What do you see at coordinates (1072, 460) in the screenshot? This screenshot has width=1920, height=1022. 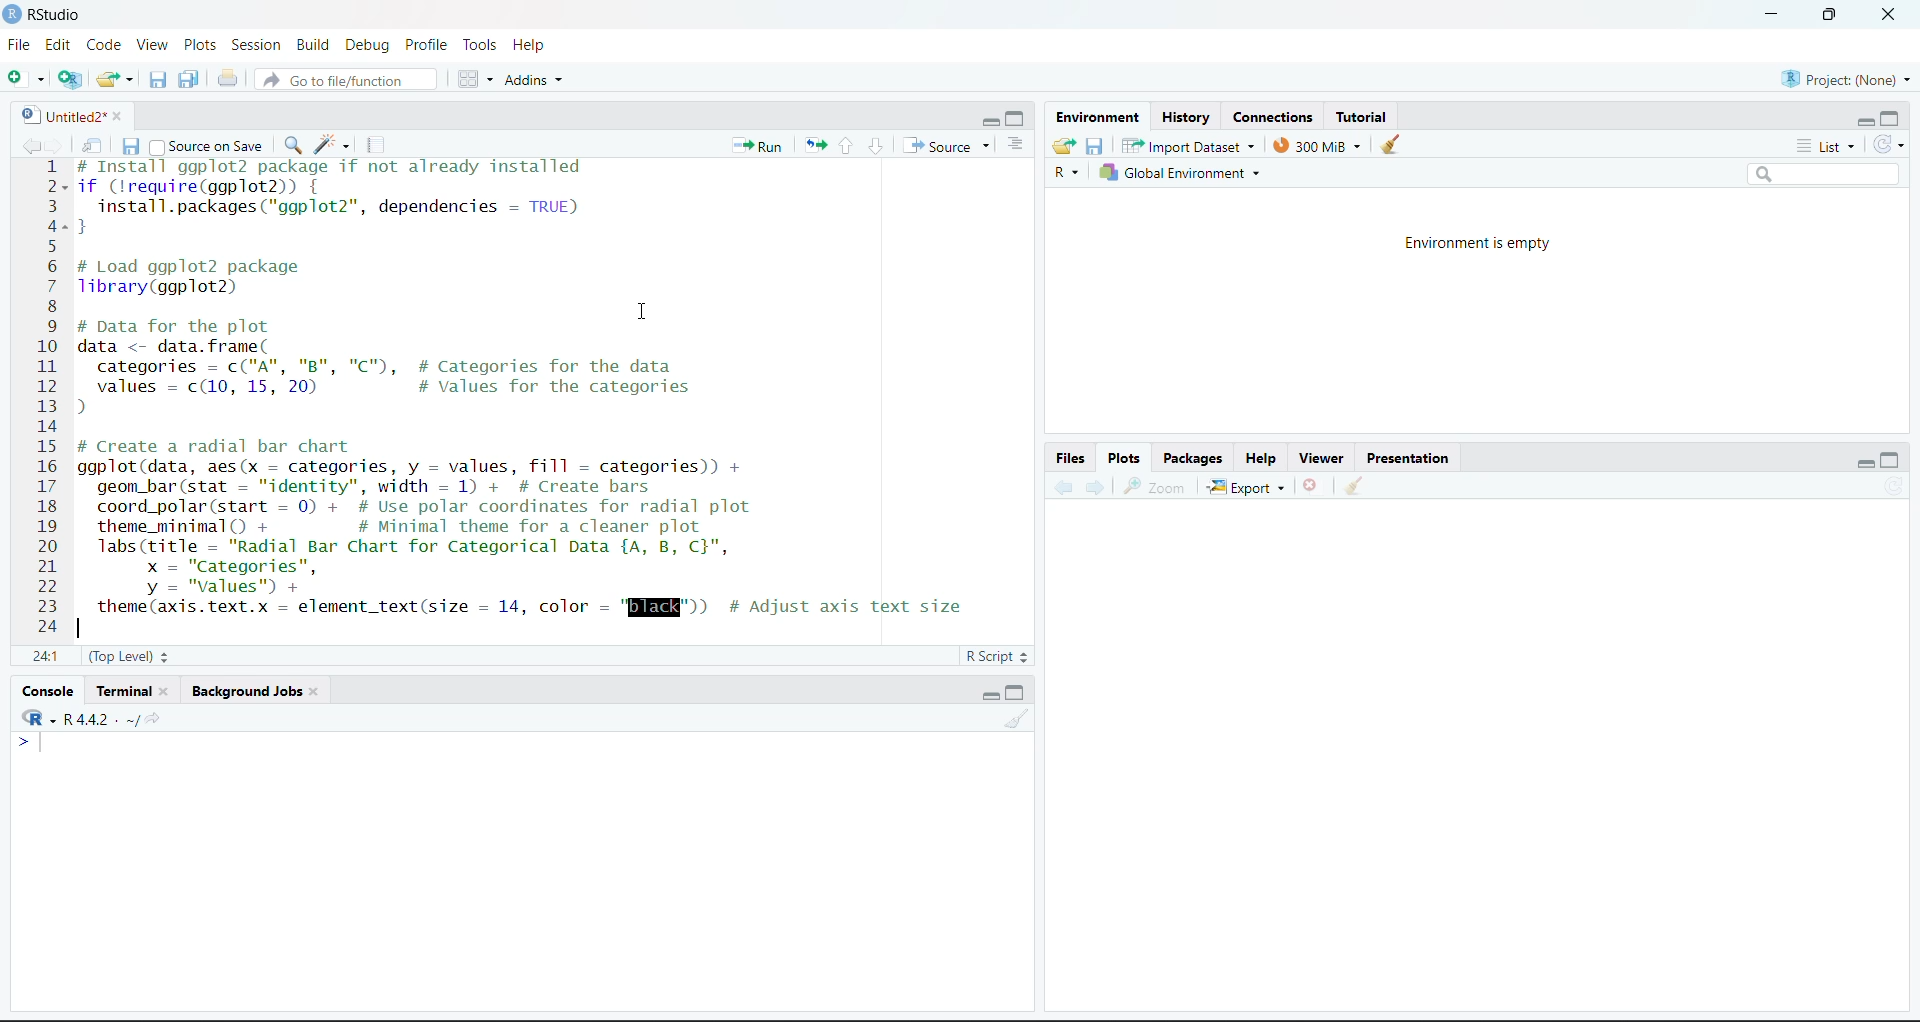 I see `Files` at bounding box center [1072, 460].